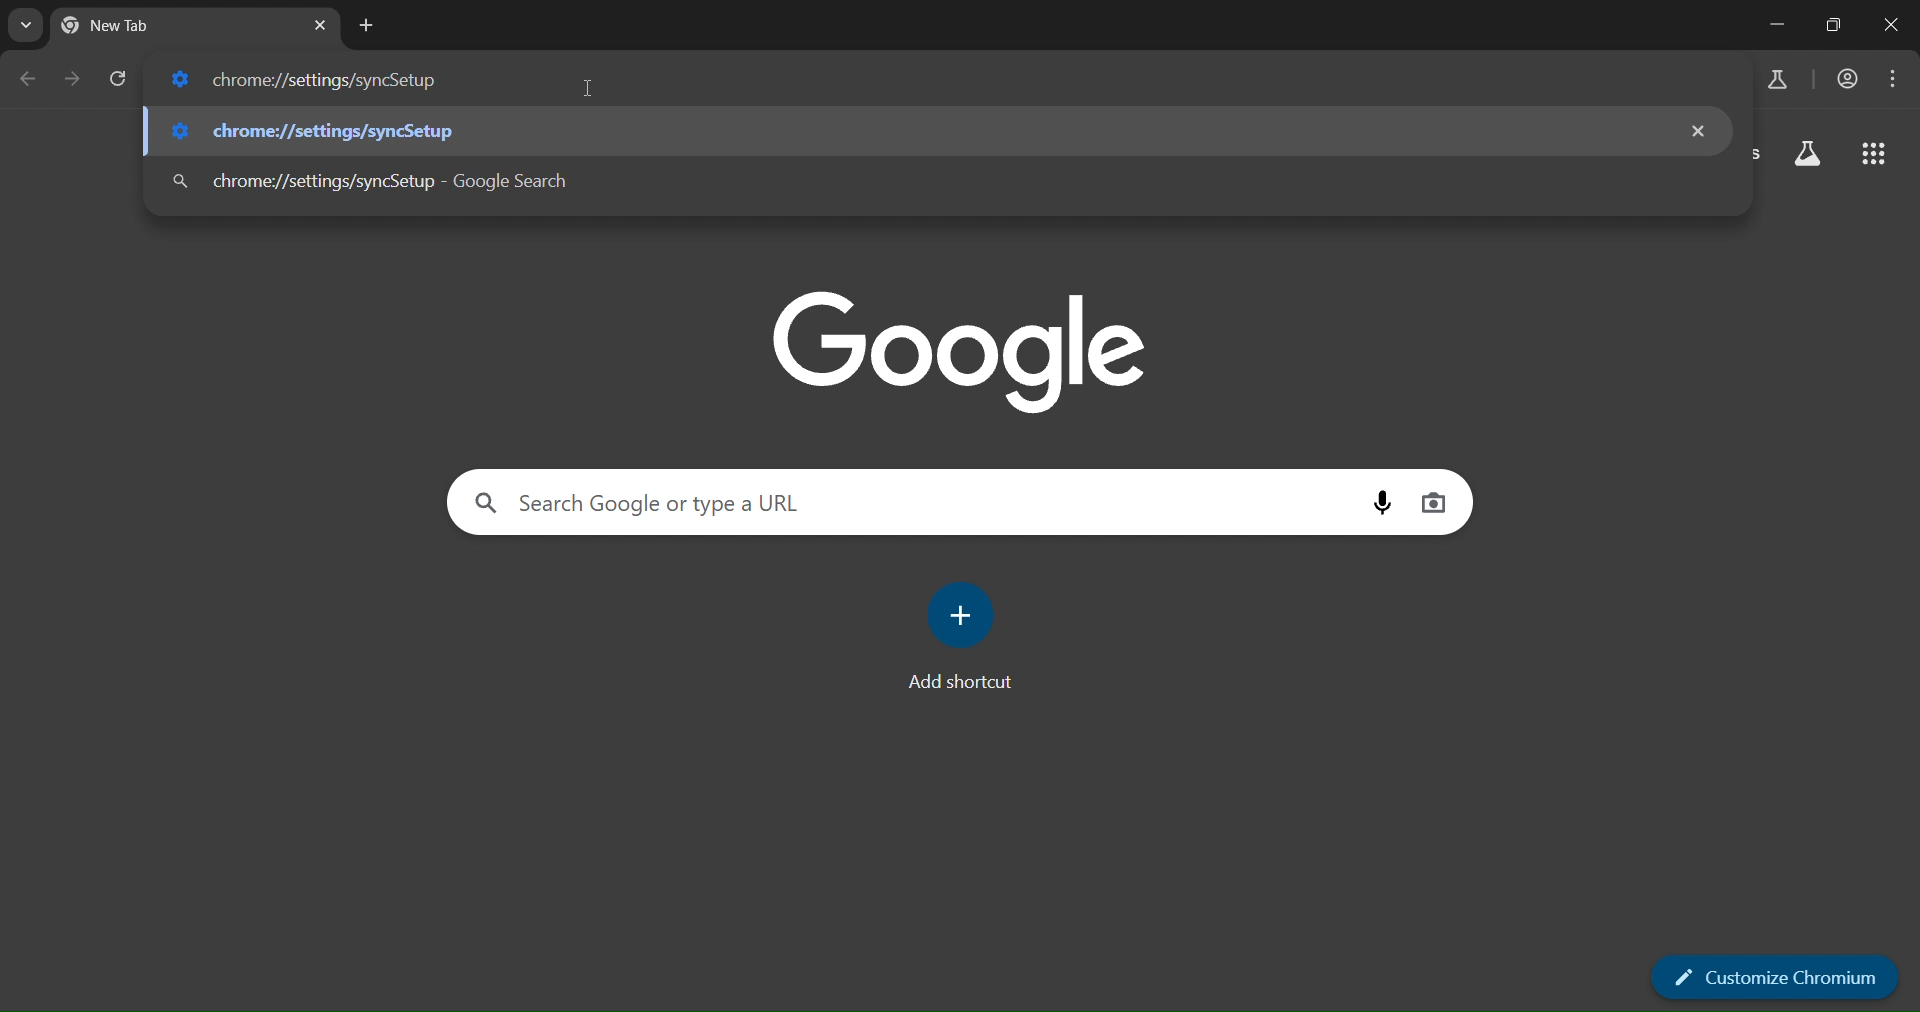  Describe the element at coordinates (956, 351) in the screenshot. I see `Google` at that location.